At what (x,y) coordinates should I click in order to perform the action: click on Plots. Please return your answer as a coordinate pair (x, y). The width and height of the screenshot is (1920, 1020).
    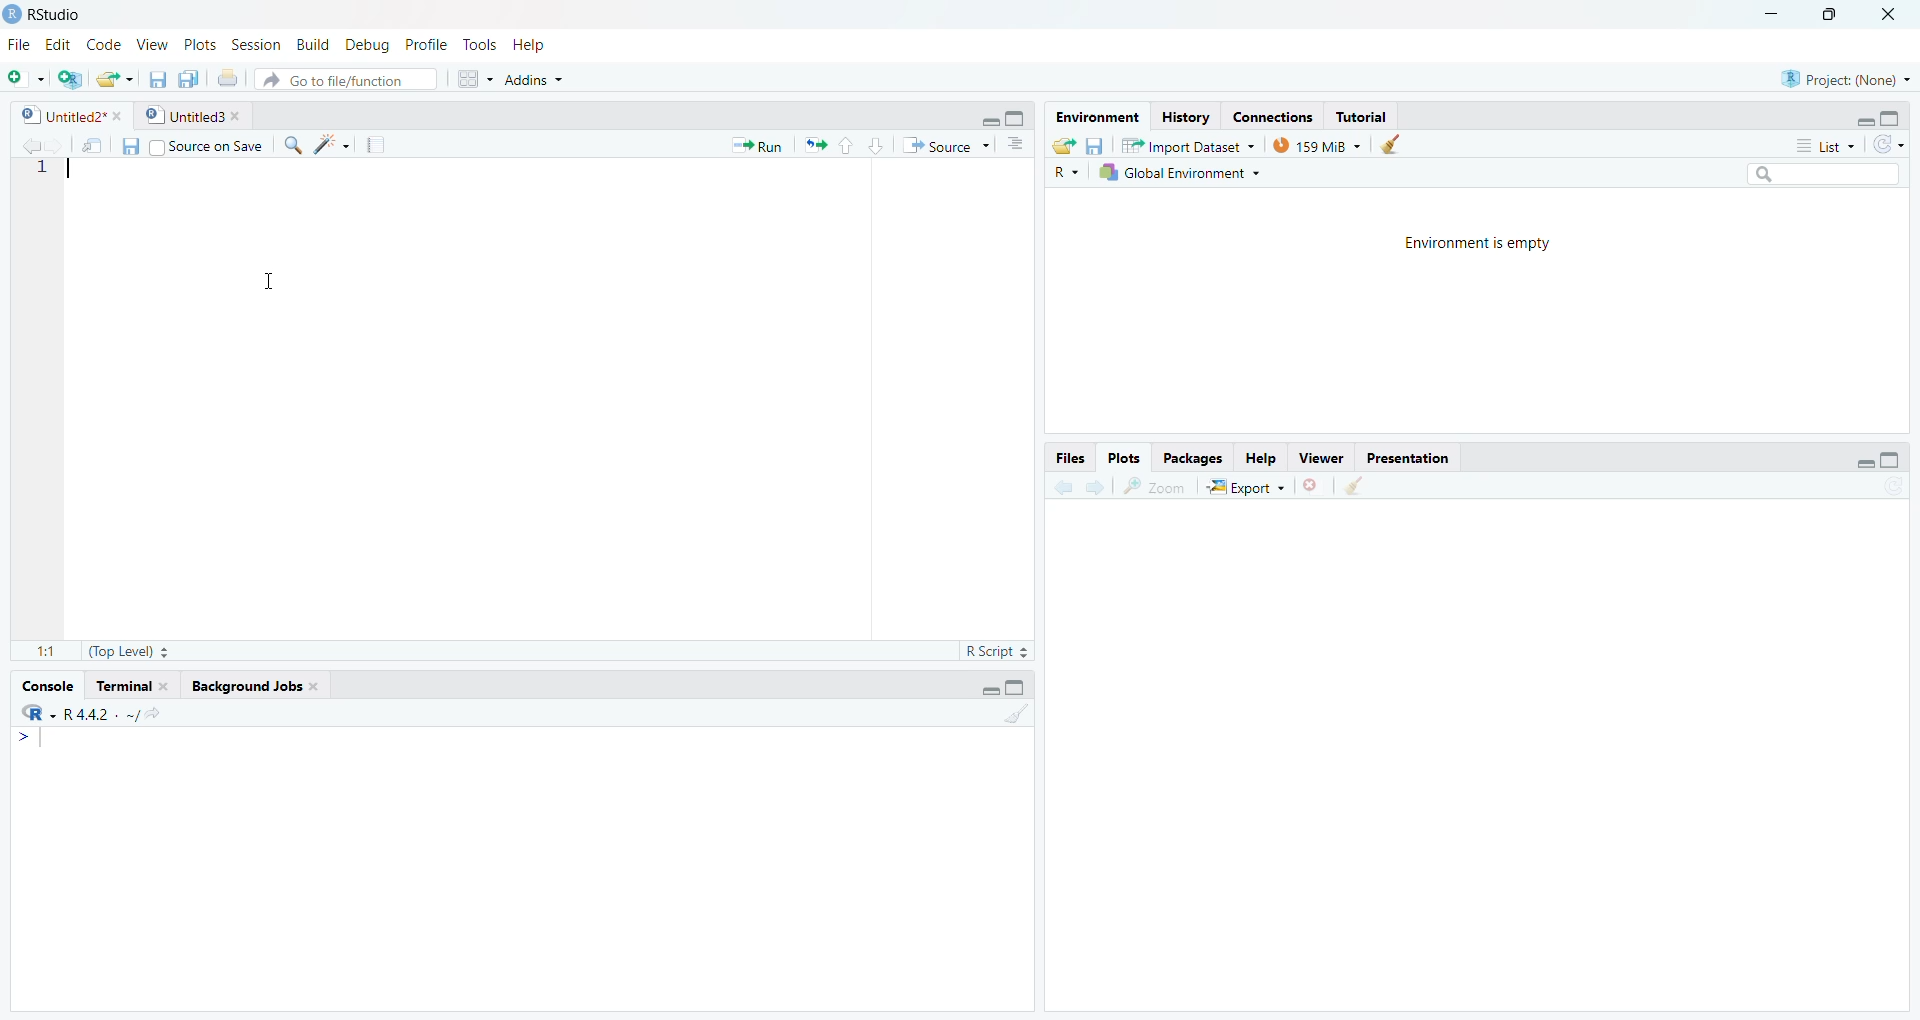
    Looking at the image, I should click on (197, 44).